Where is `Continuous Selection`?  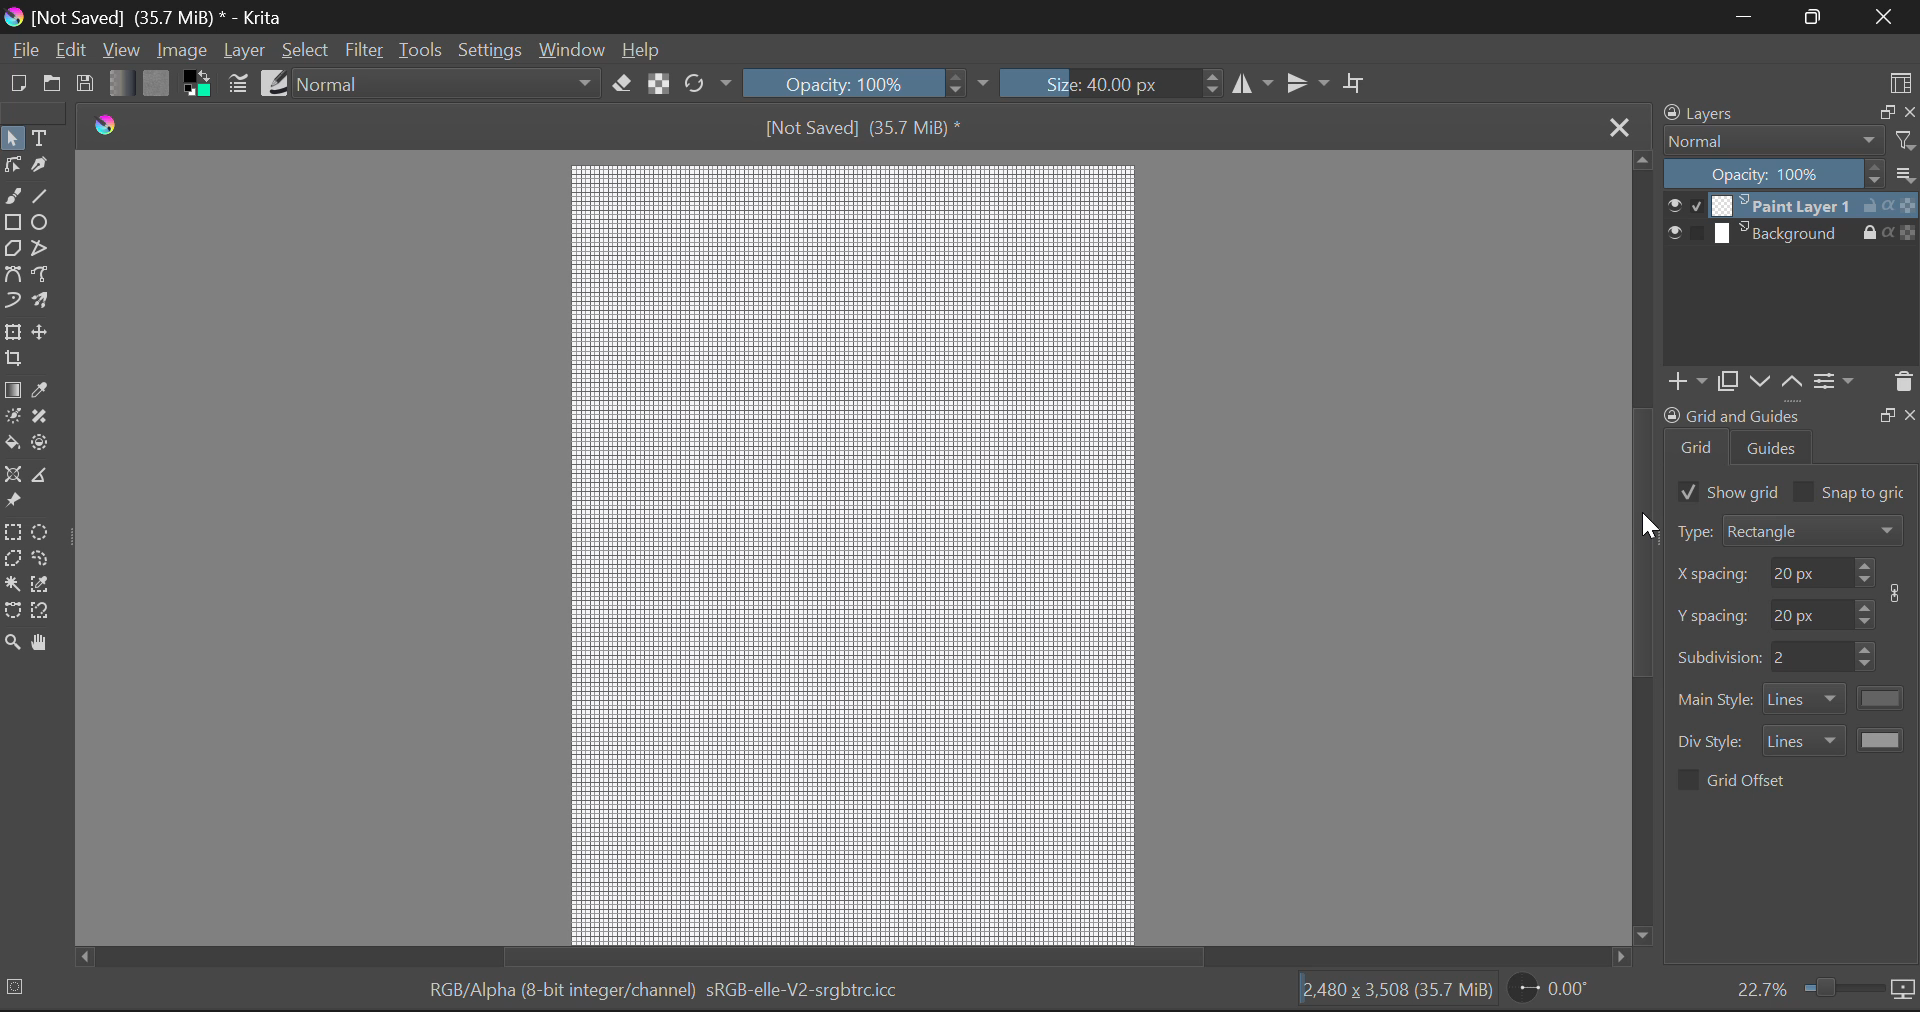 Continuous Selection is located at coordinates (12, 584).